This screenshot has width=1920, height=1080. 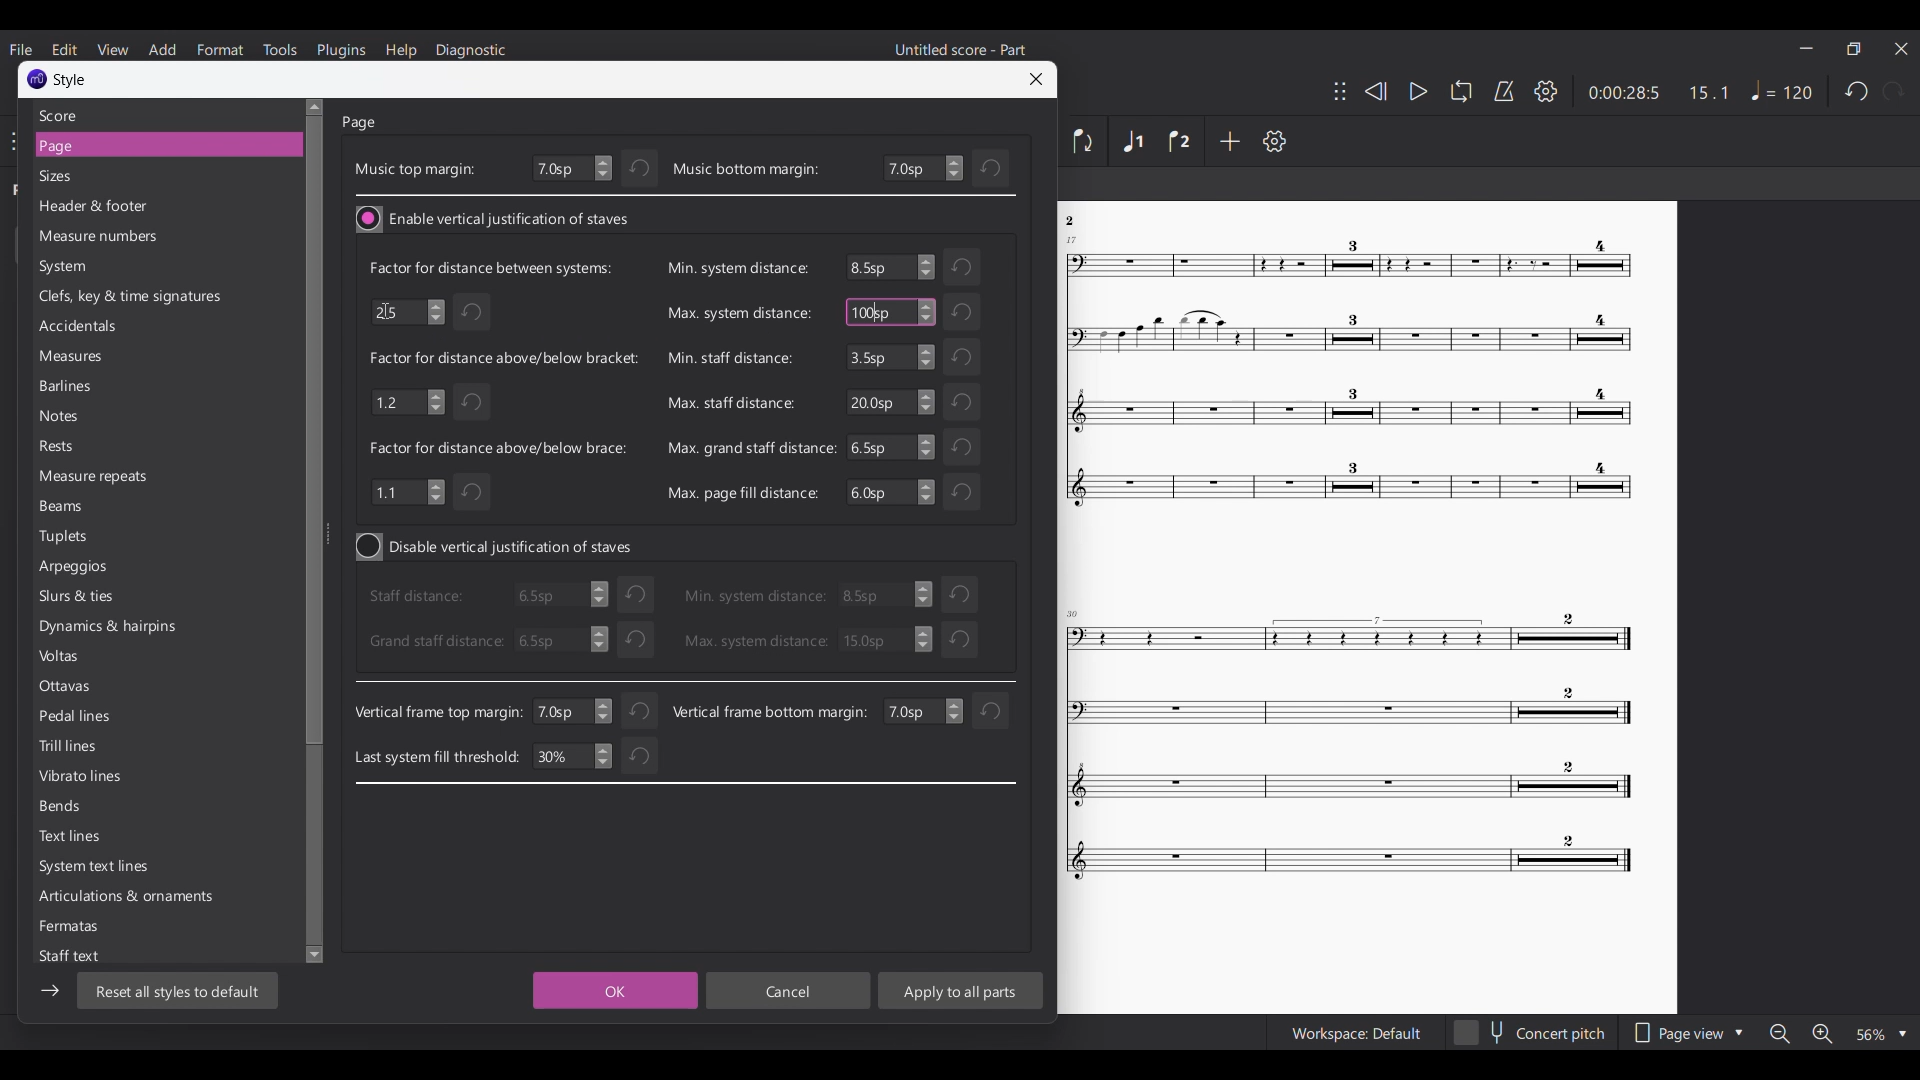 I want to click on Undo change, so click(x=992, y=168).